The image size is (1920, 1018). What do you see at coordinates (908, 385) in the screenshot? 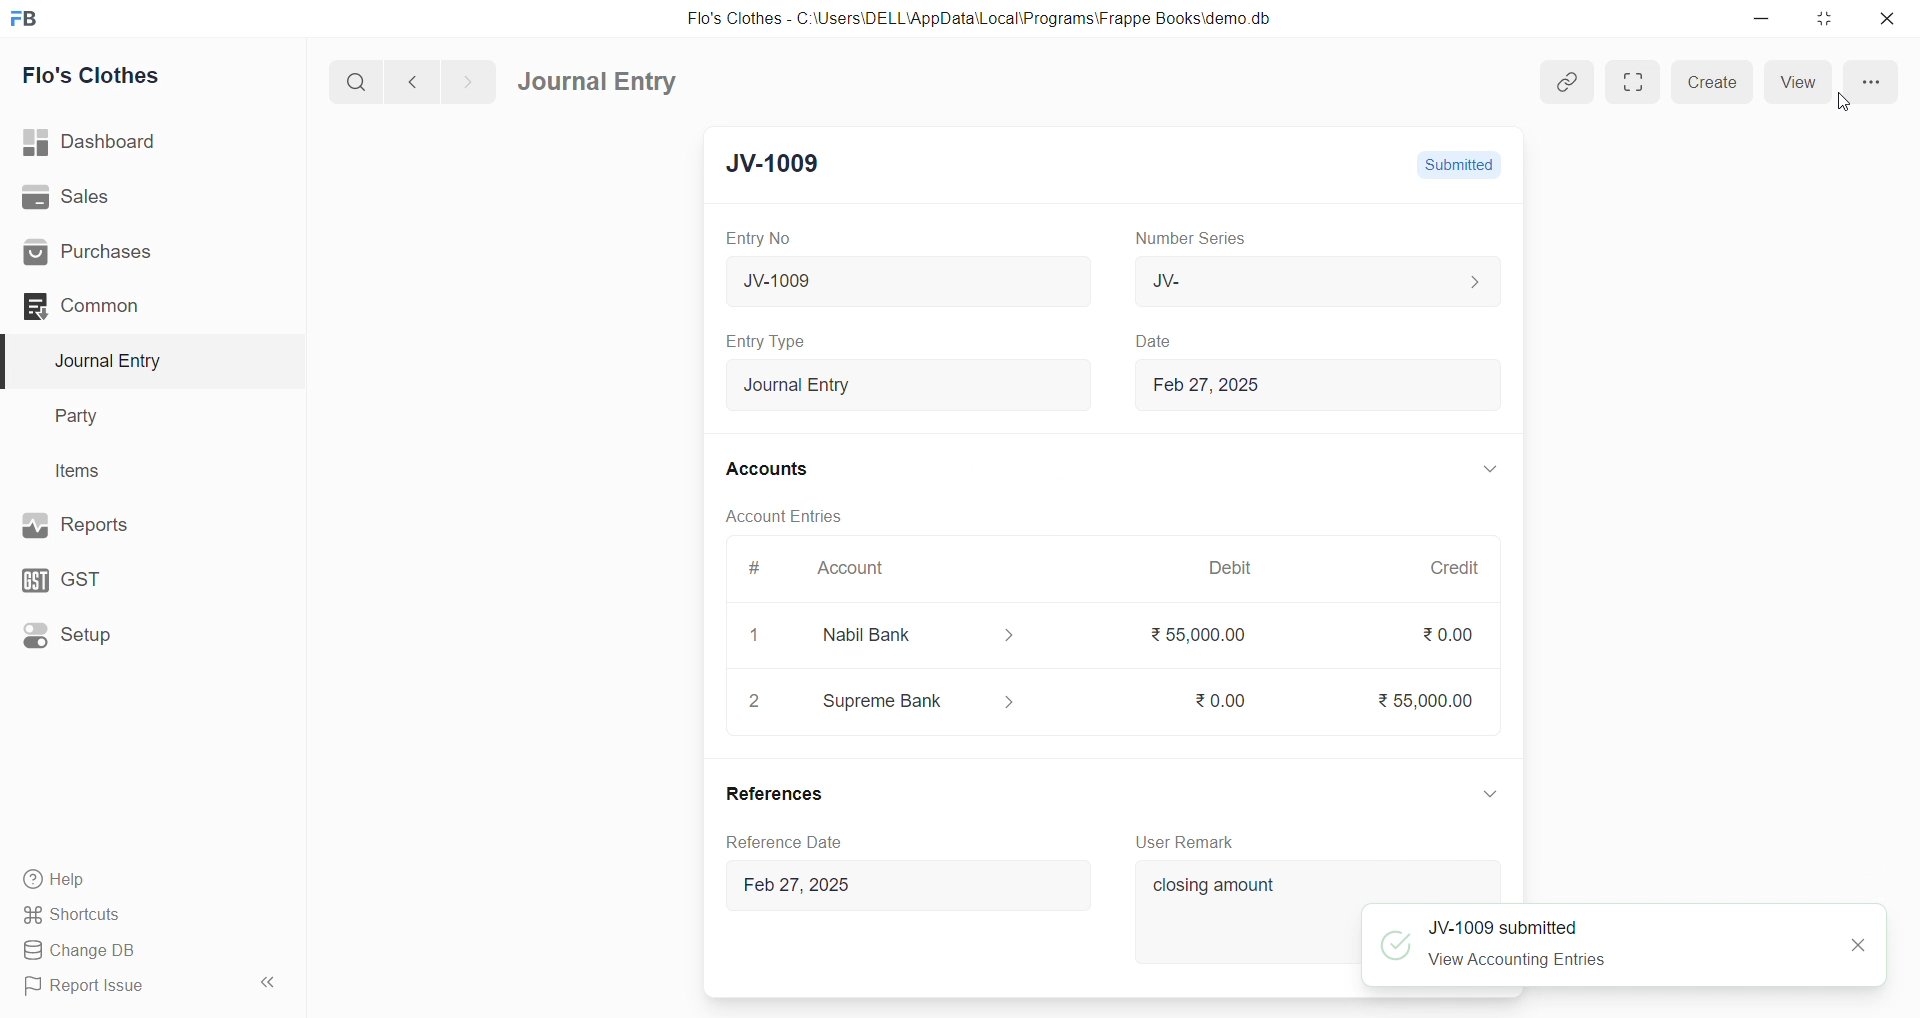
I see `Journal Entry` at bounding box center [908, 385].